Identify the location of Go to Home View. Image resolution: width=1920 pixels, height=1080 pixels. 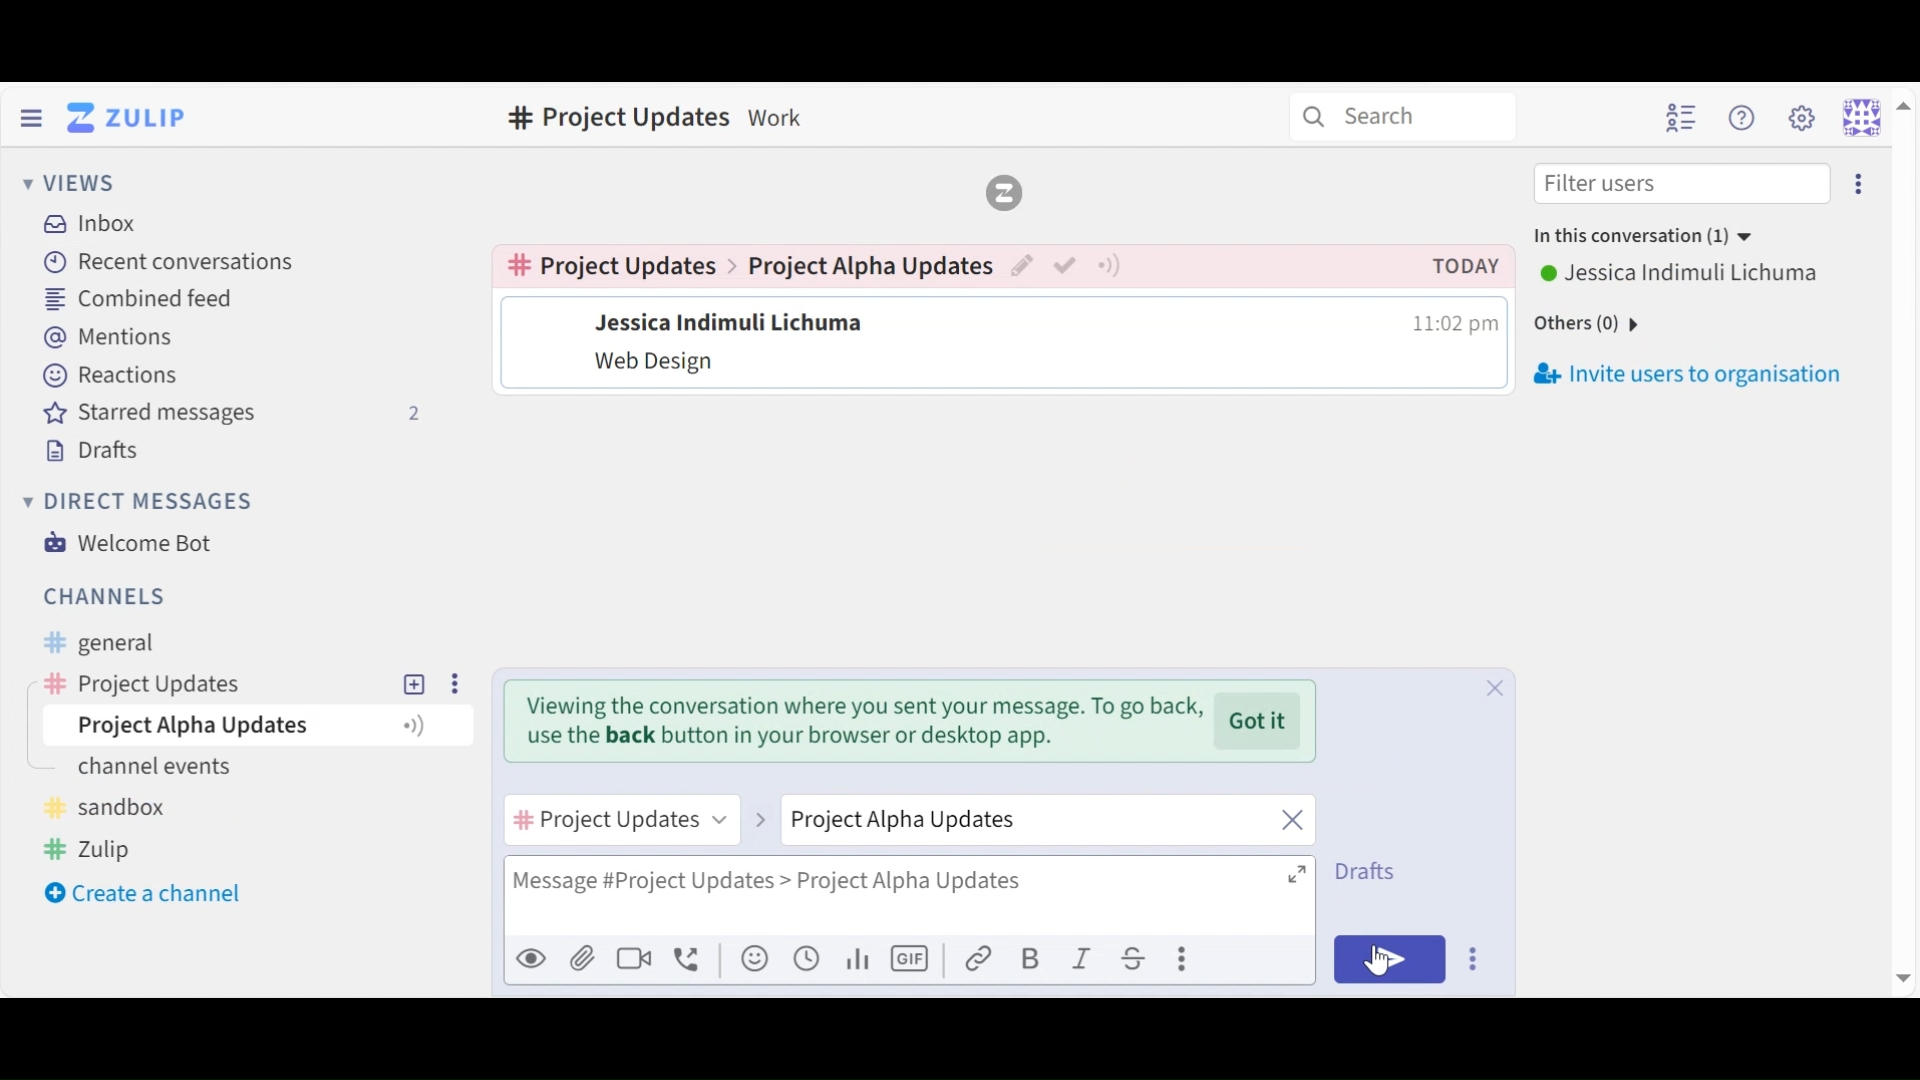
(131, 118).